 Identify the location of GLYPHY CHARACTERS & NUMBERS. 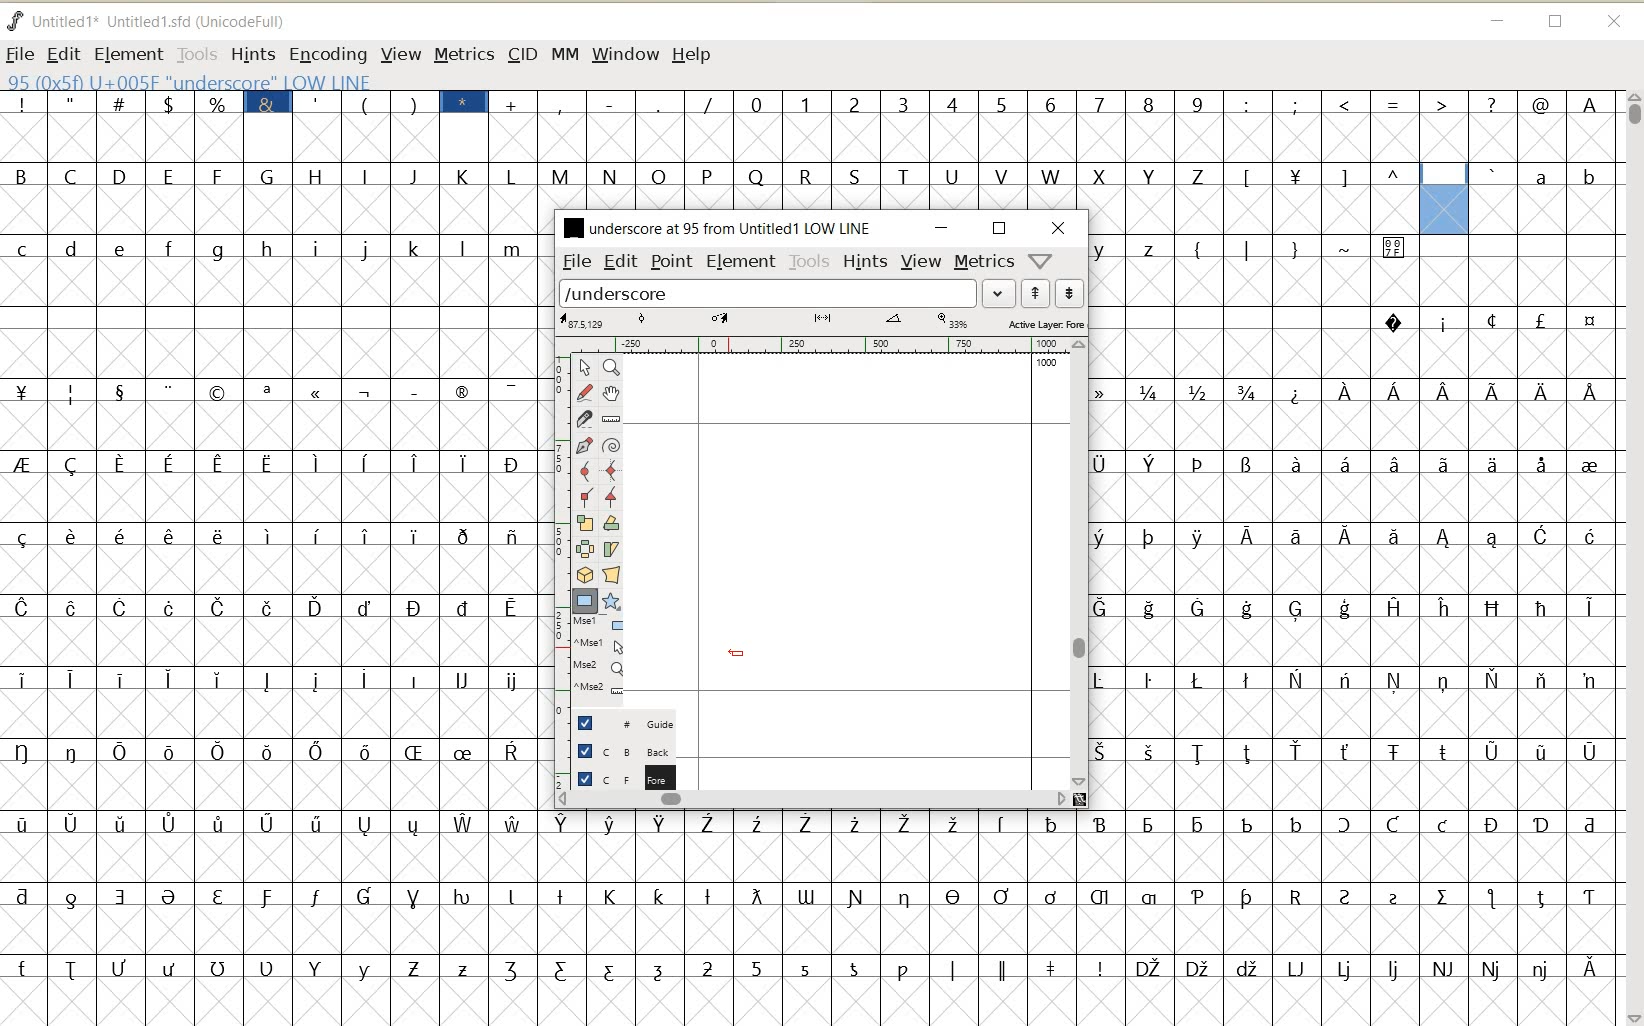
(1079, 118).